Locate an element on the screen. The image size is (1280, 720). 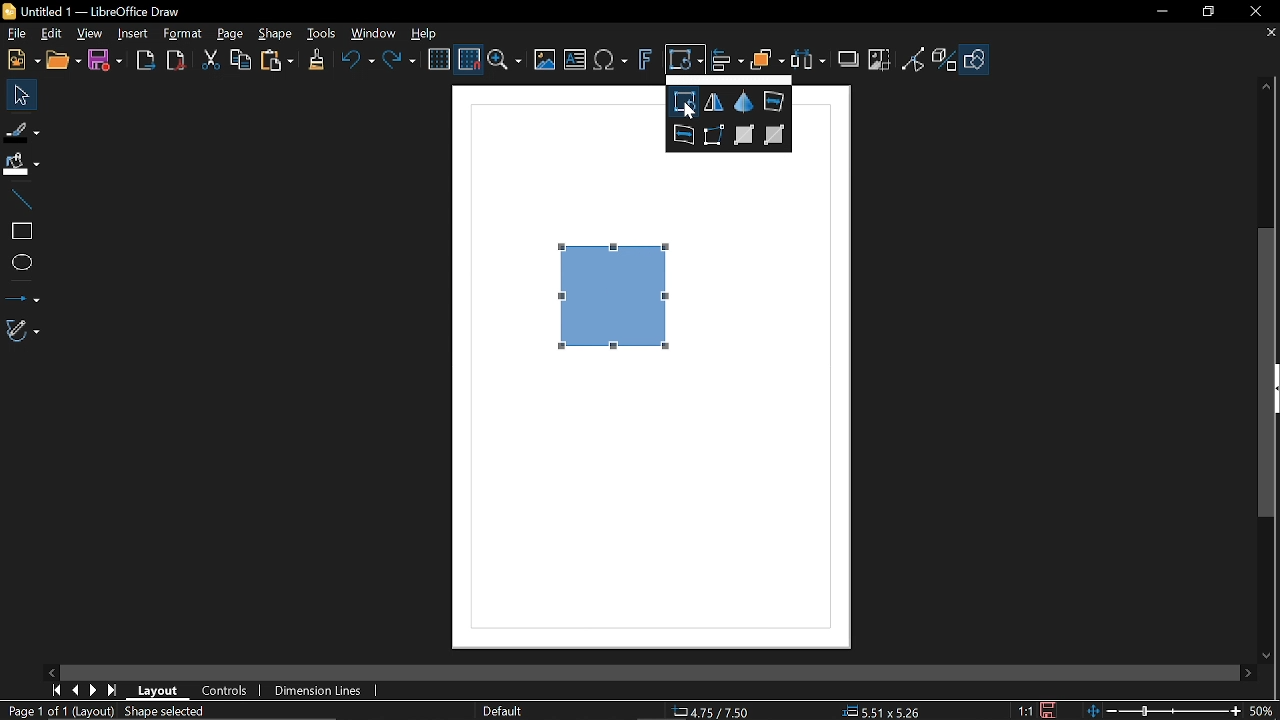
Move up is located at coordinates (1267, 87).